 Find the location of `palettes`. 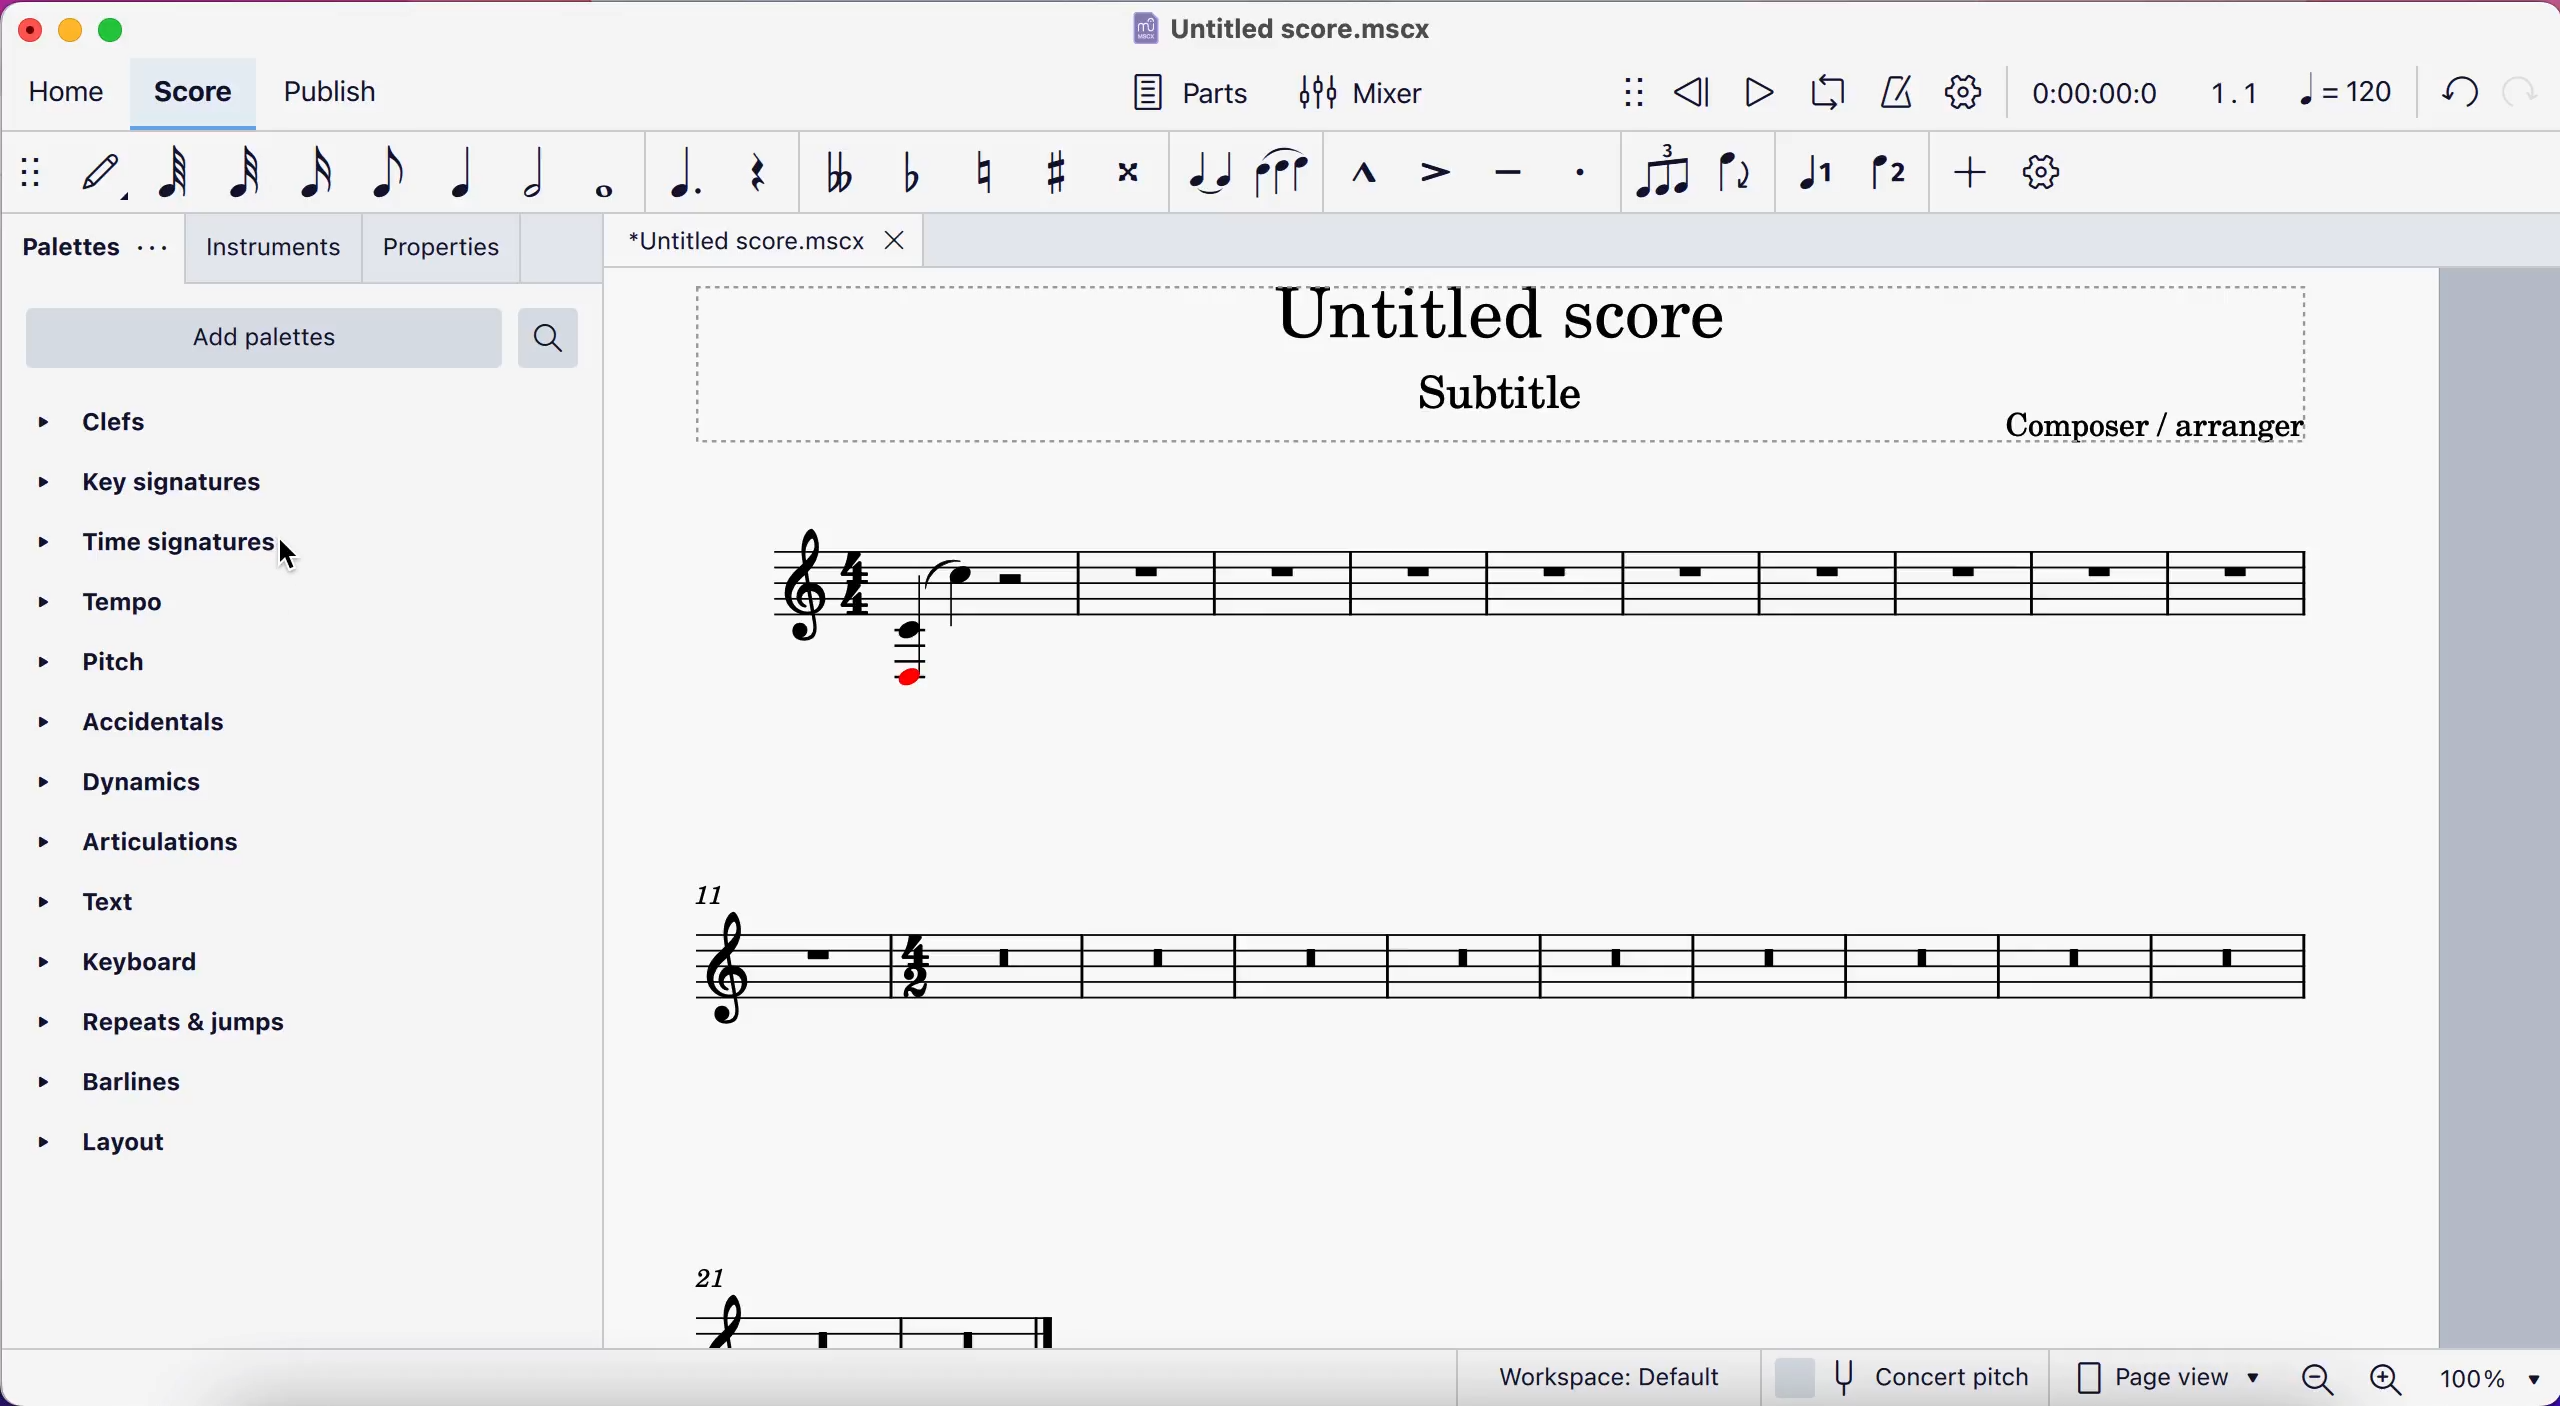

palettes is located at coordinates (88, 252).